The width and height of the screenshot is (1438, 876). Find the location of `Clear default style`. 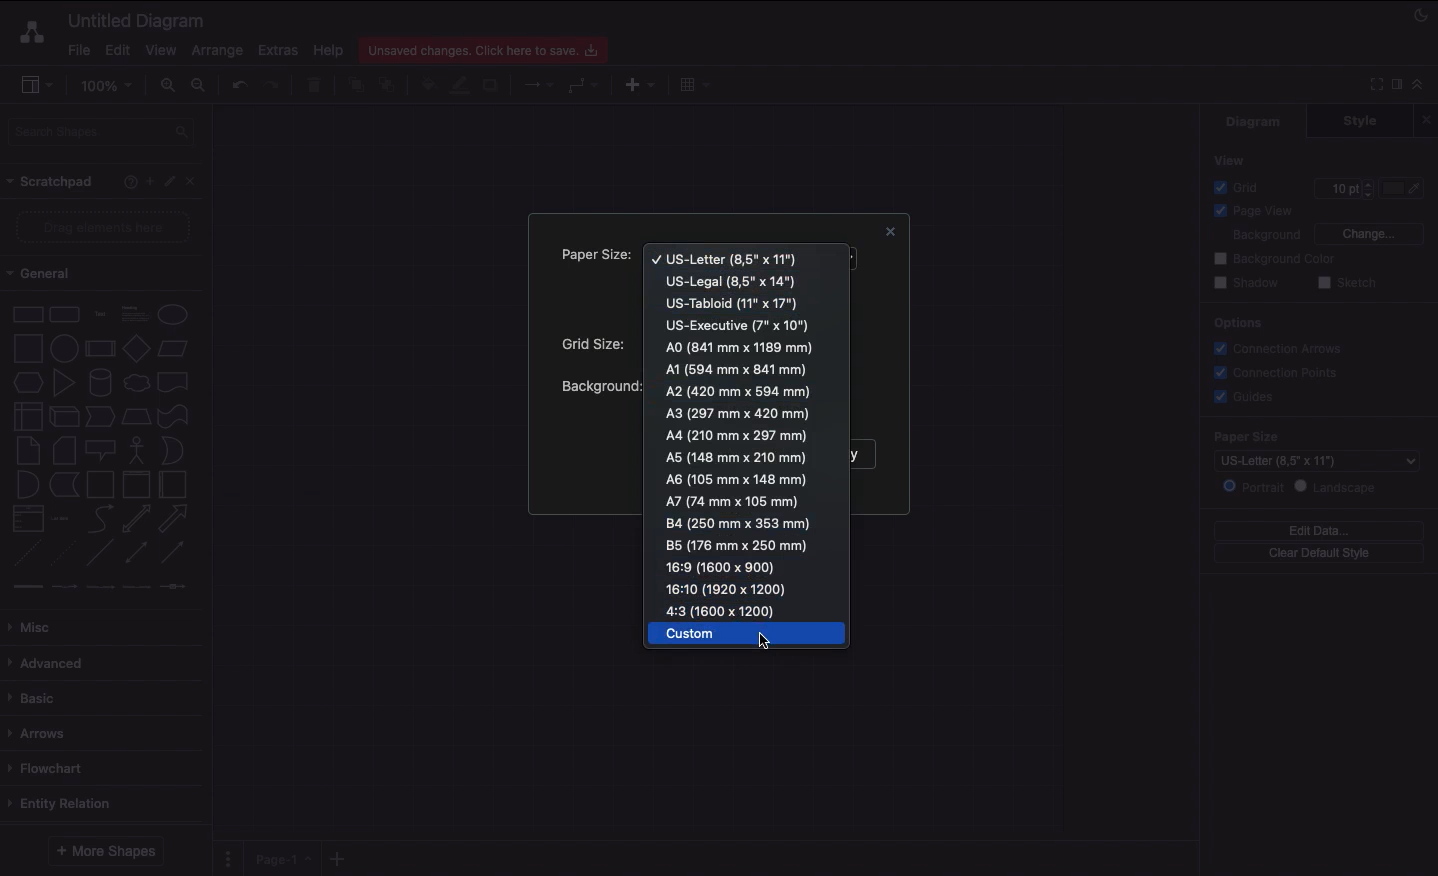

Clear default style is located at coordinates (1318, 554).